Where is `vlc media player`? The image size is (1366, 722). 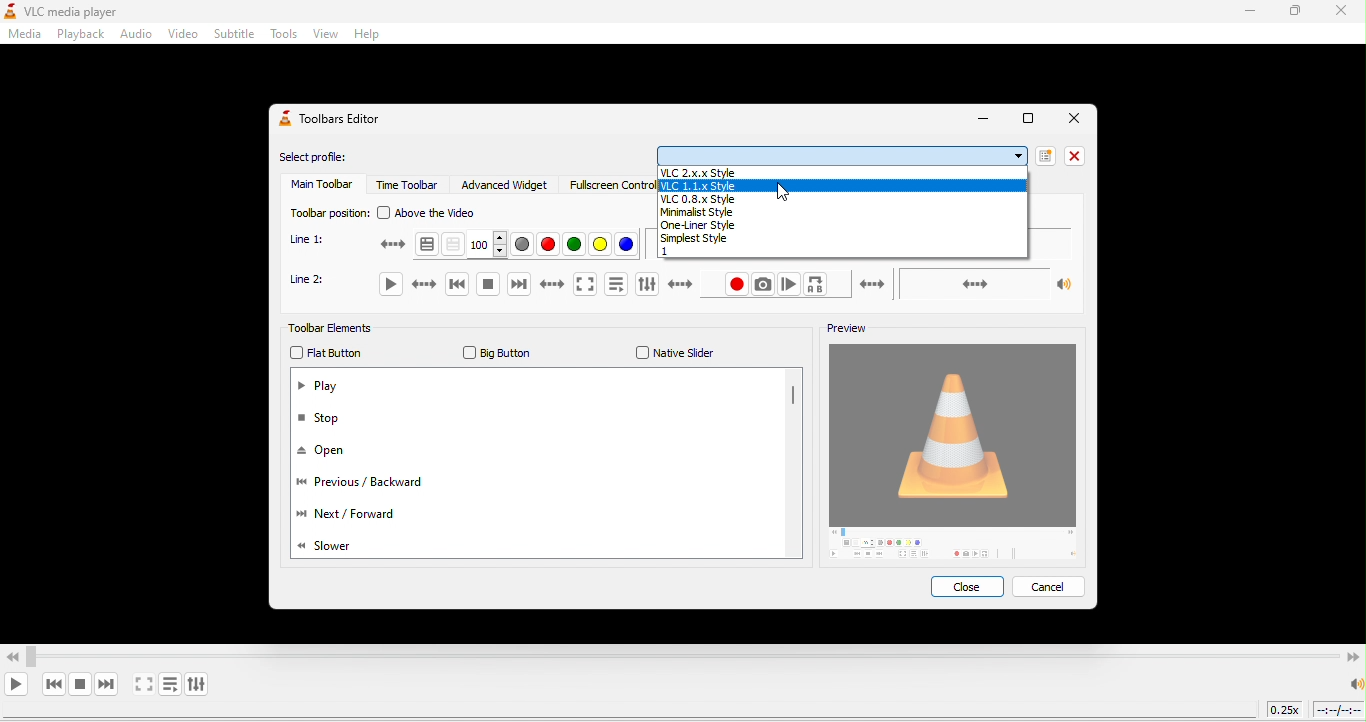
vlc media player is located at coordinates (79, 12).